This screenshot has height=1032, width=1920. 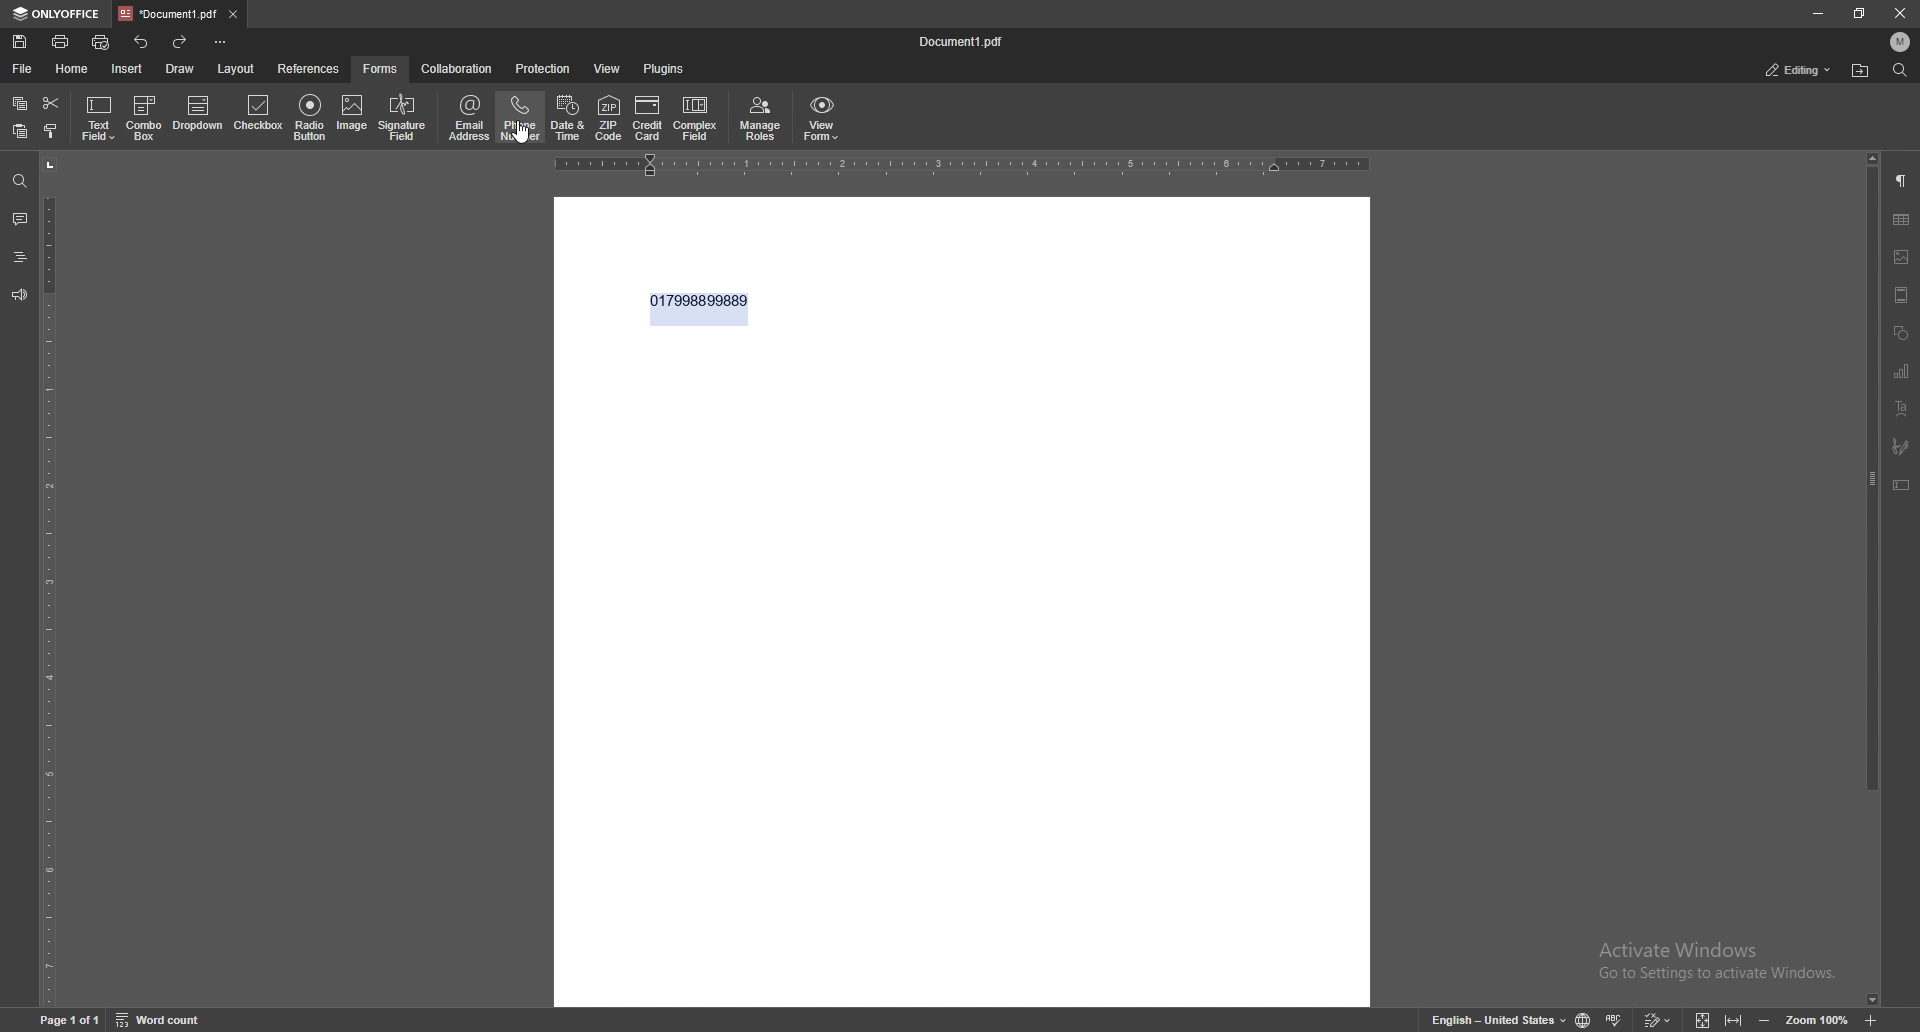 I want to click on Activate Windows
Go to Settings to activate Windows., so click(x=1721, y=962).